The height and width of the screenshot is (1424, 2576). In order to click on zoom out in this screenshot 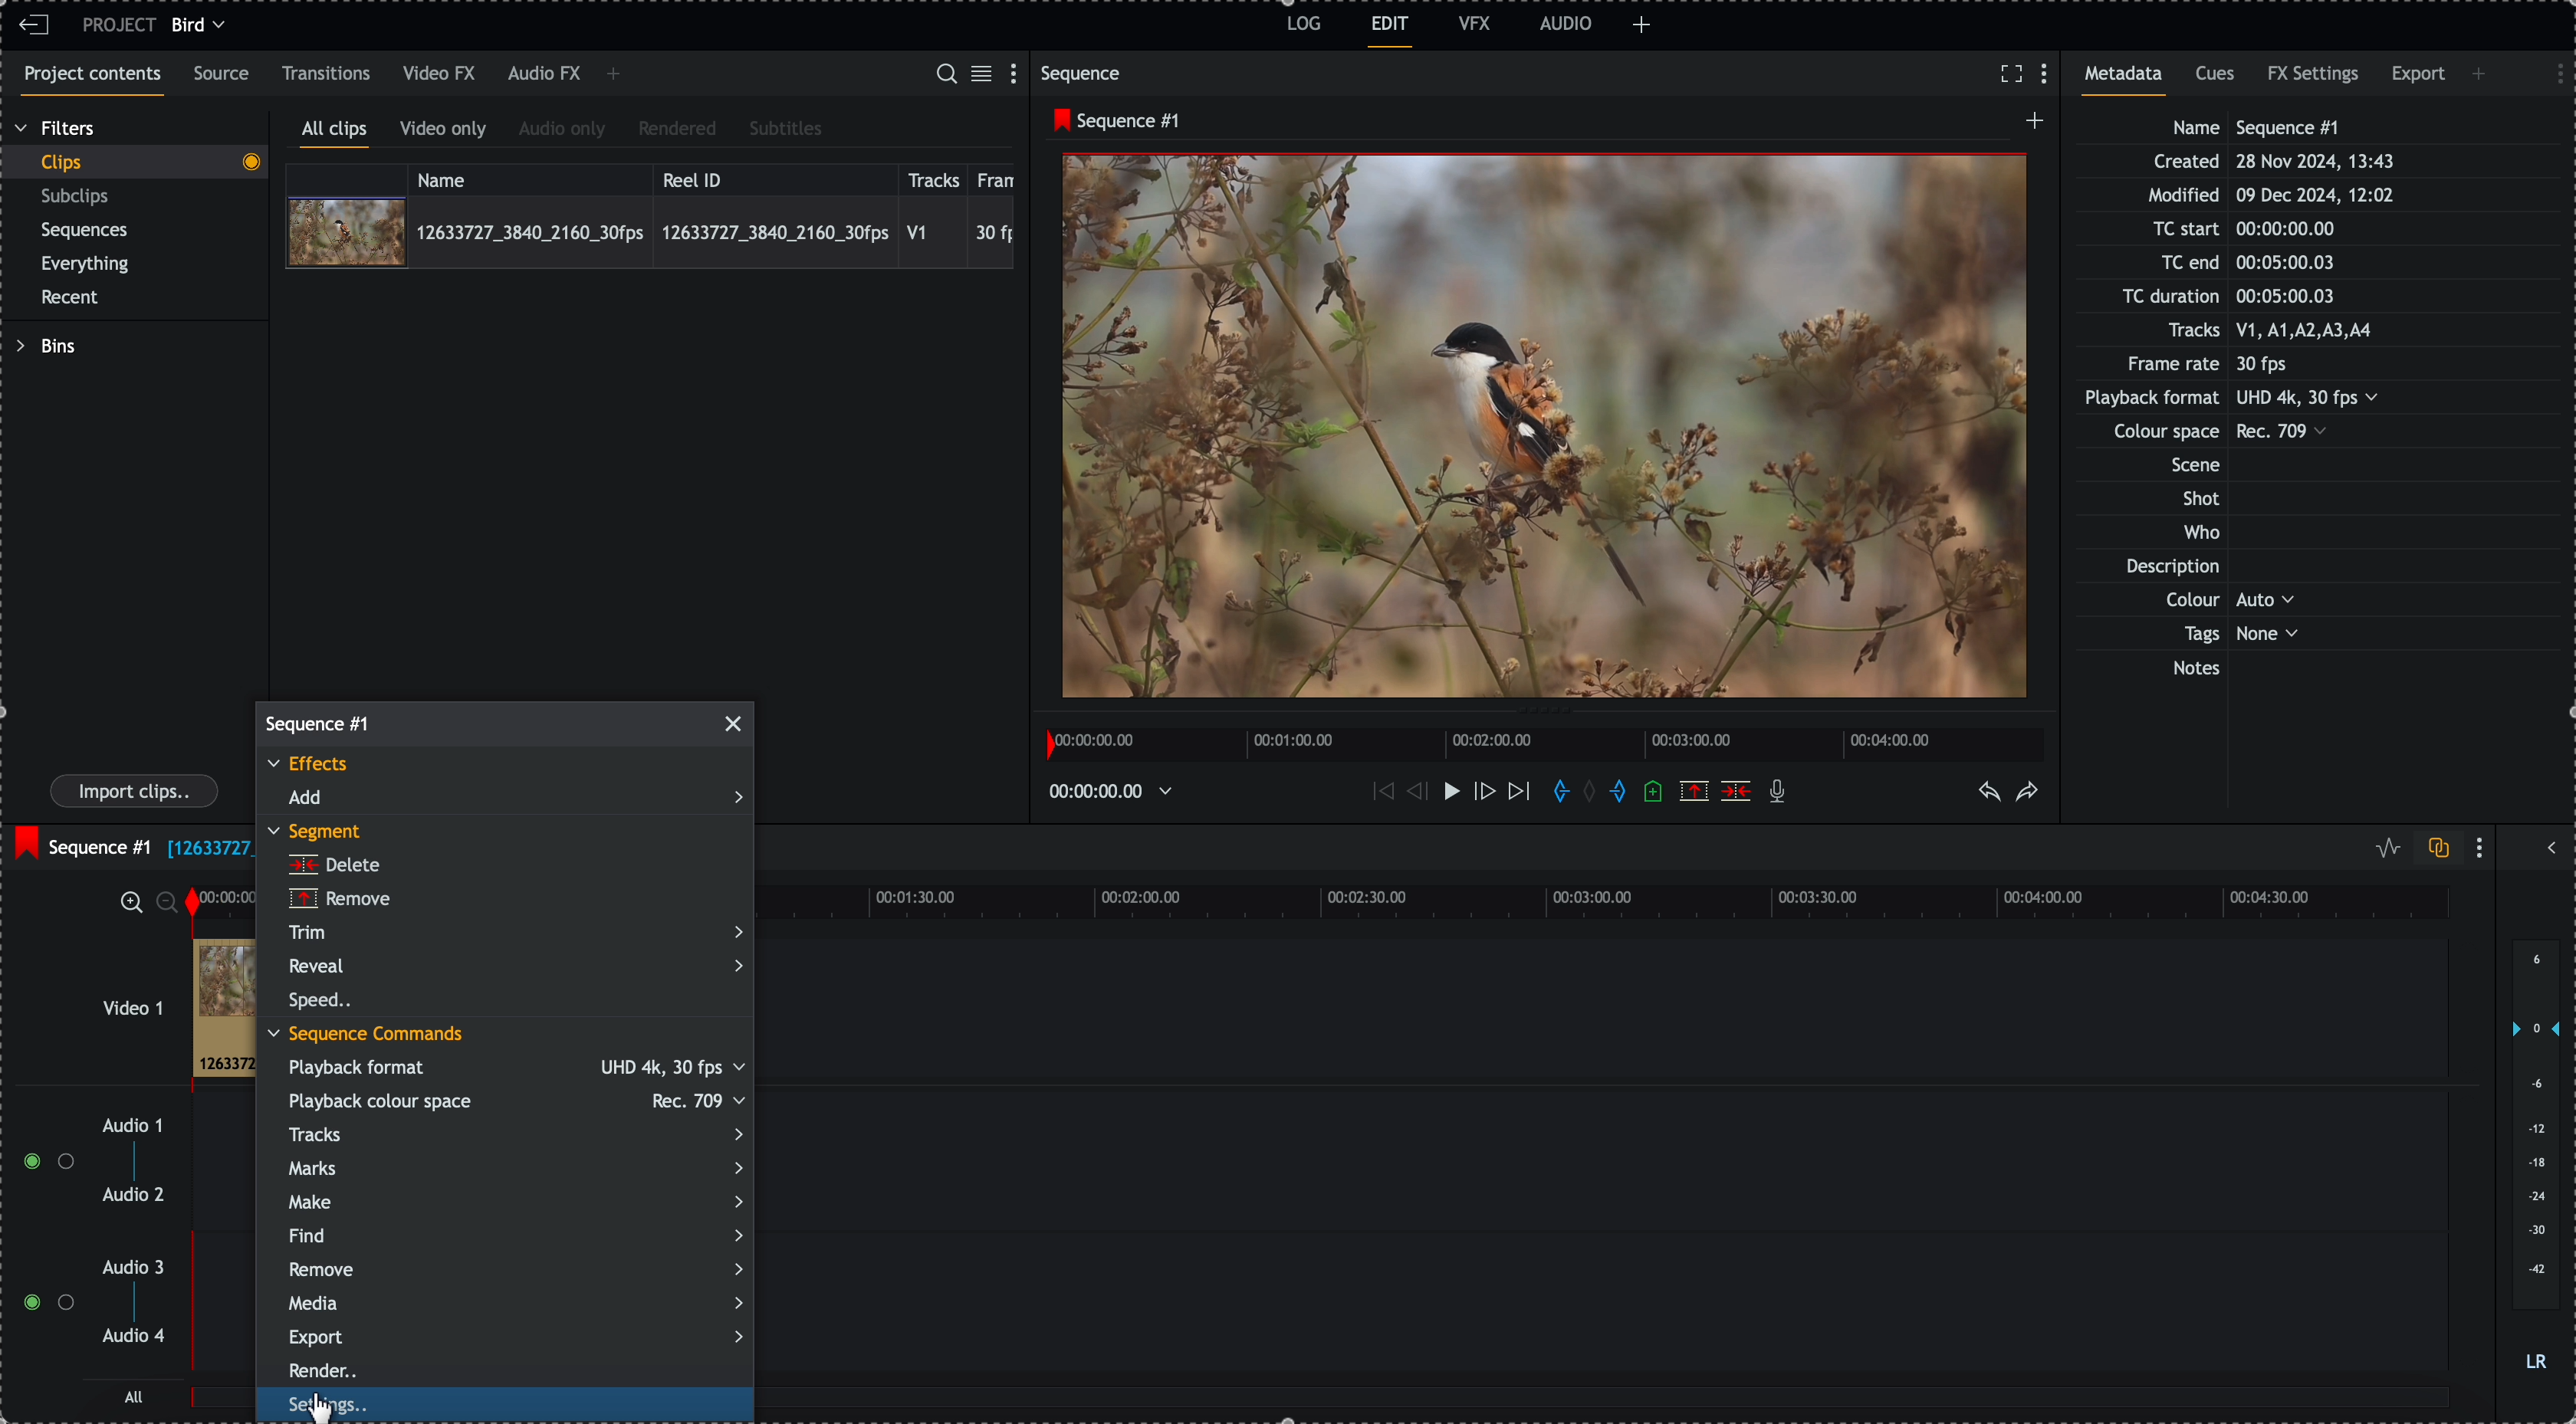, I will do `click(169, 901)`.